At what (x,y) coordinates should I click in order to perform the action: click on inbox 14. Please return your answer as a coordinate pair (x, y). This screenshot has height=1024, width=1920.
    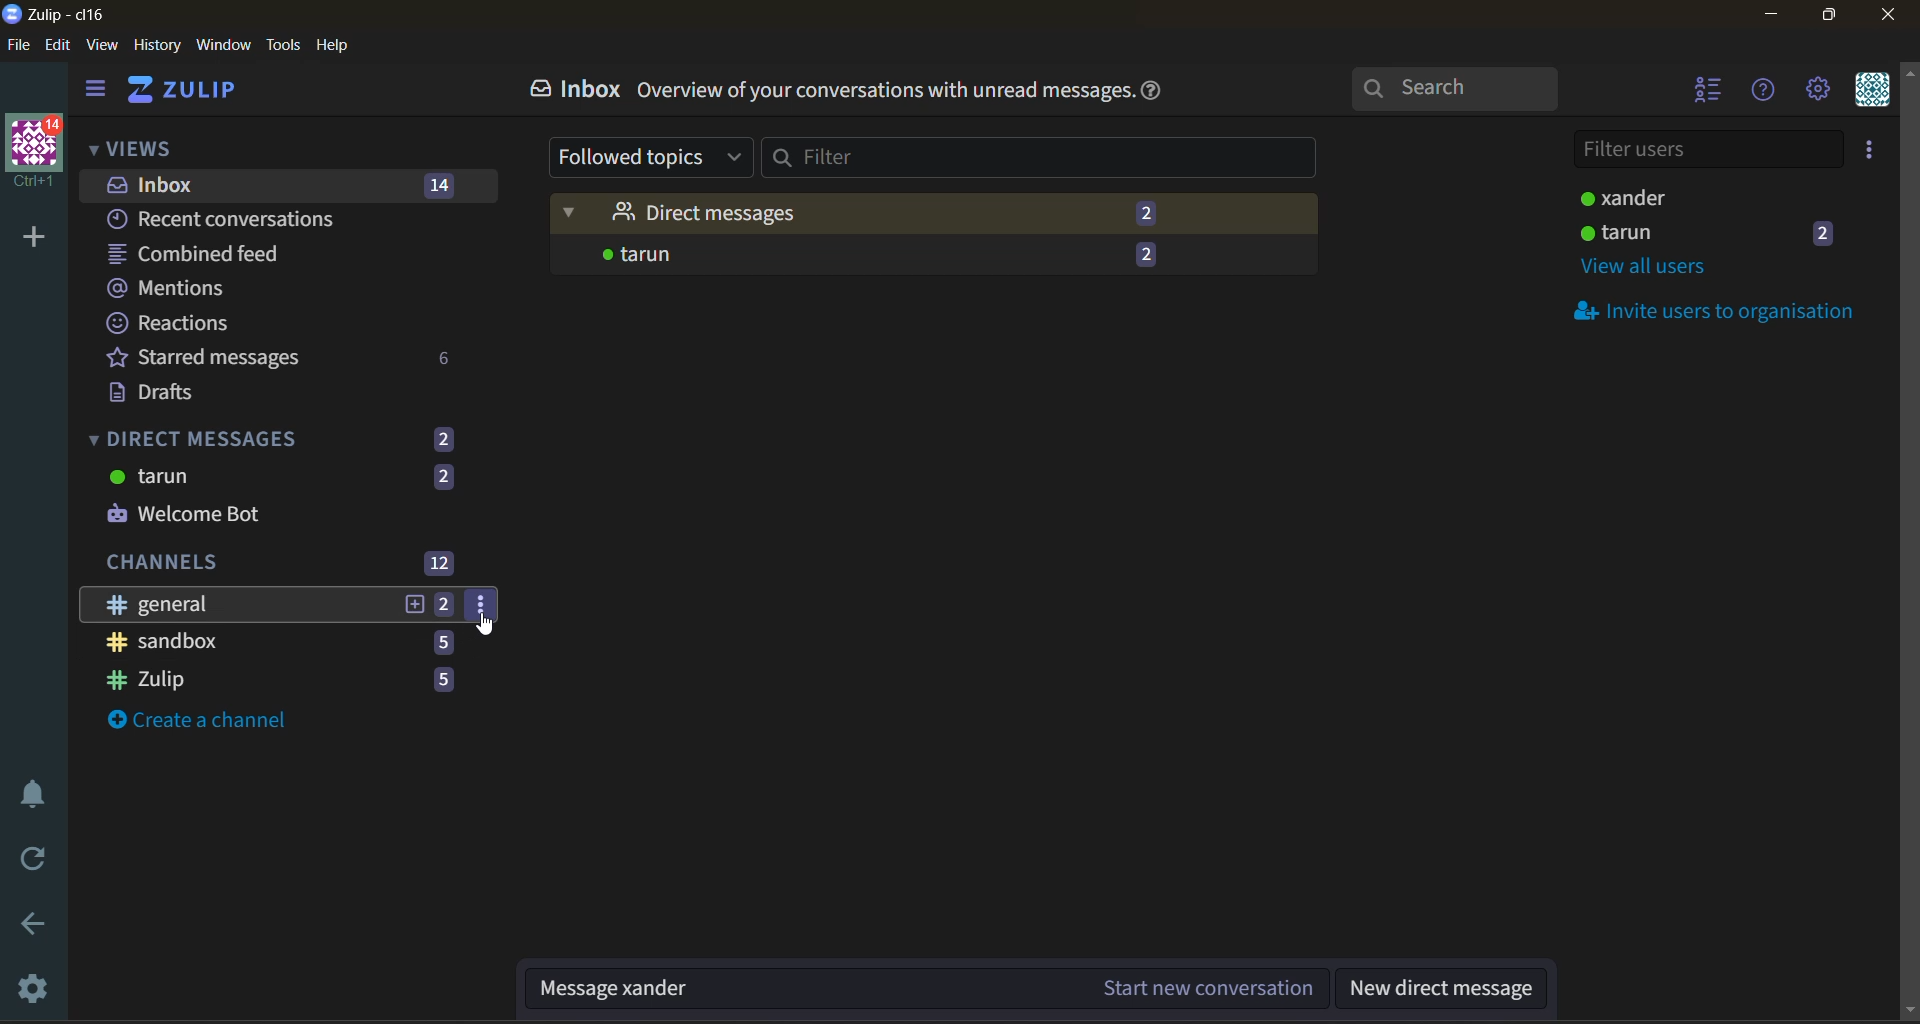
    Looking at the image, I should click on (276, 183).